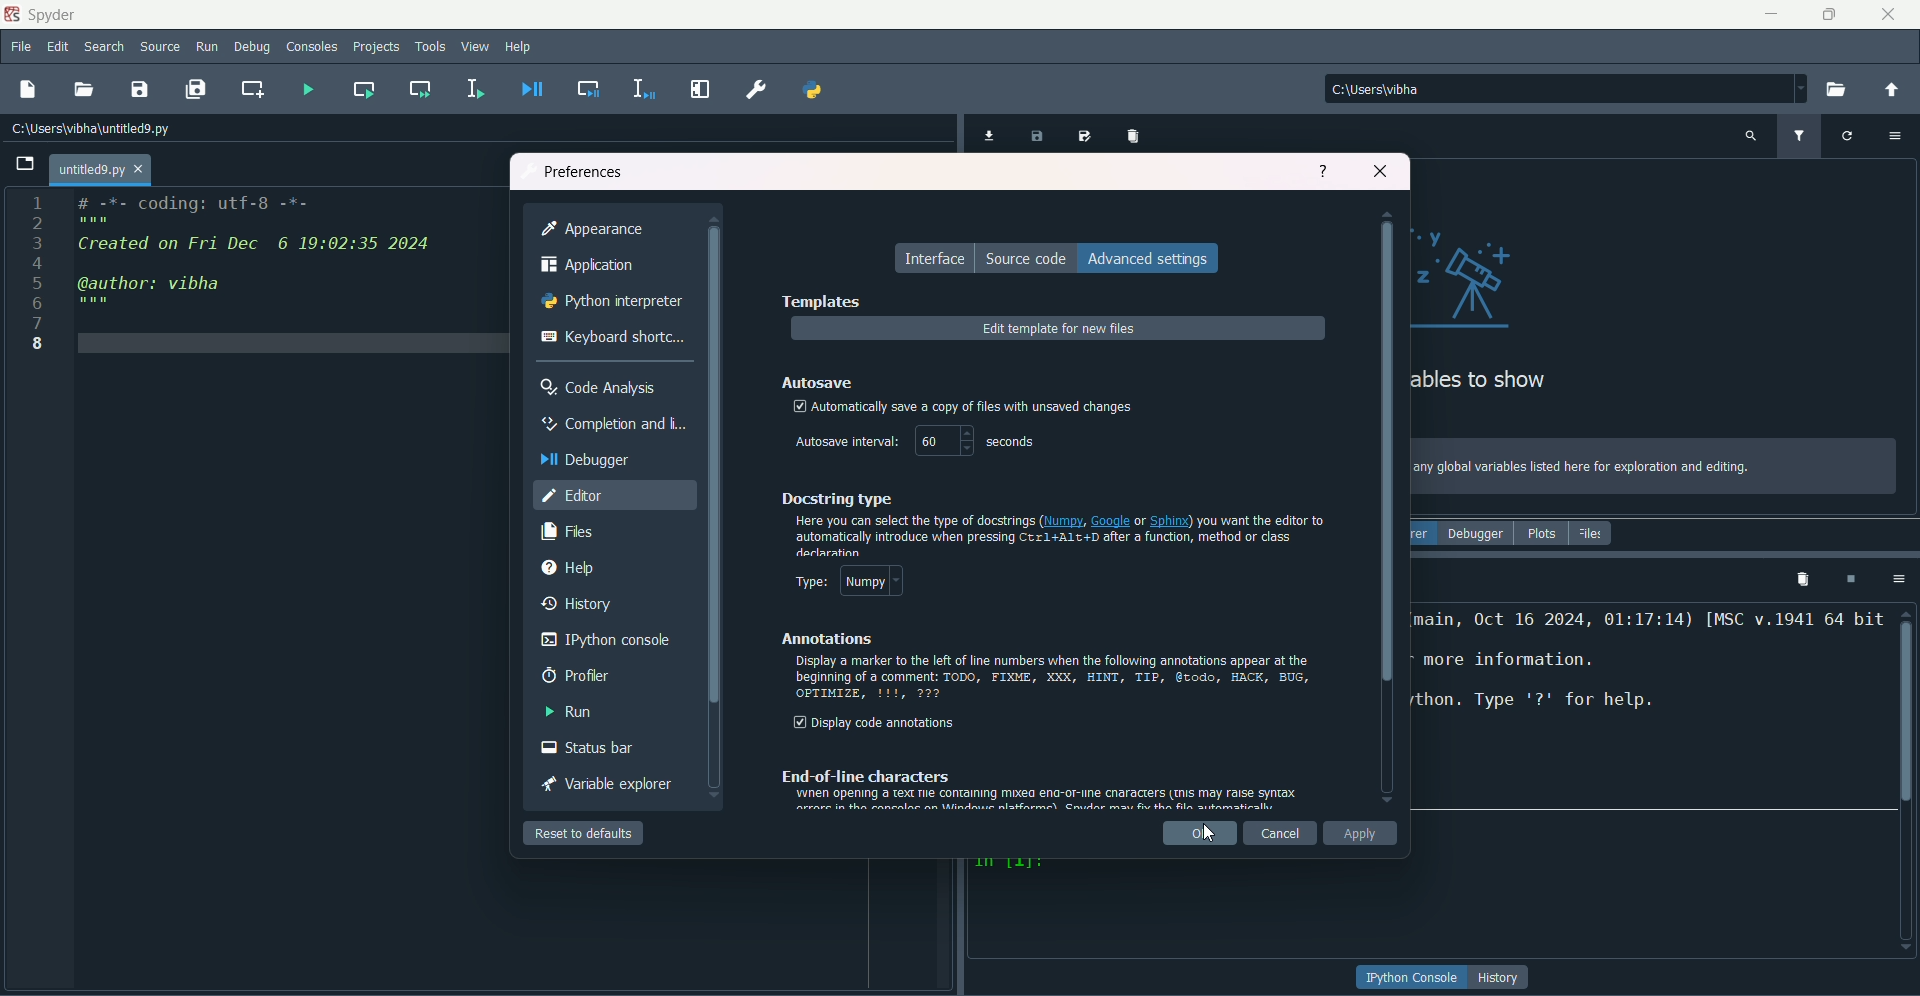 The height and width of the screenshot is (996, 1920). I want to click on files, so click(567, 534).